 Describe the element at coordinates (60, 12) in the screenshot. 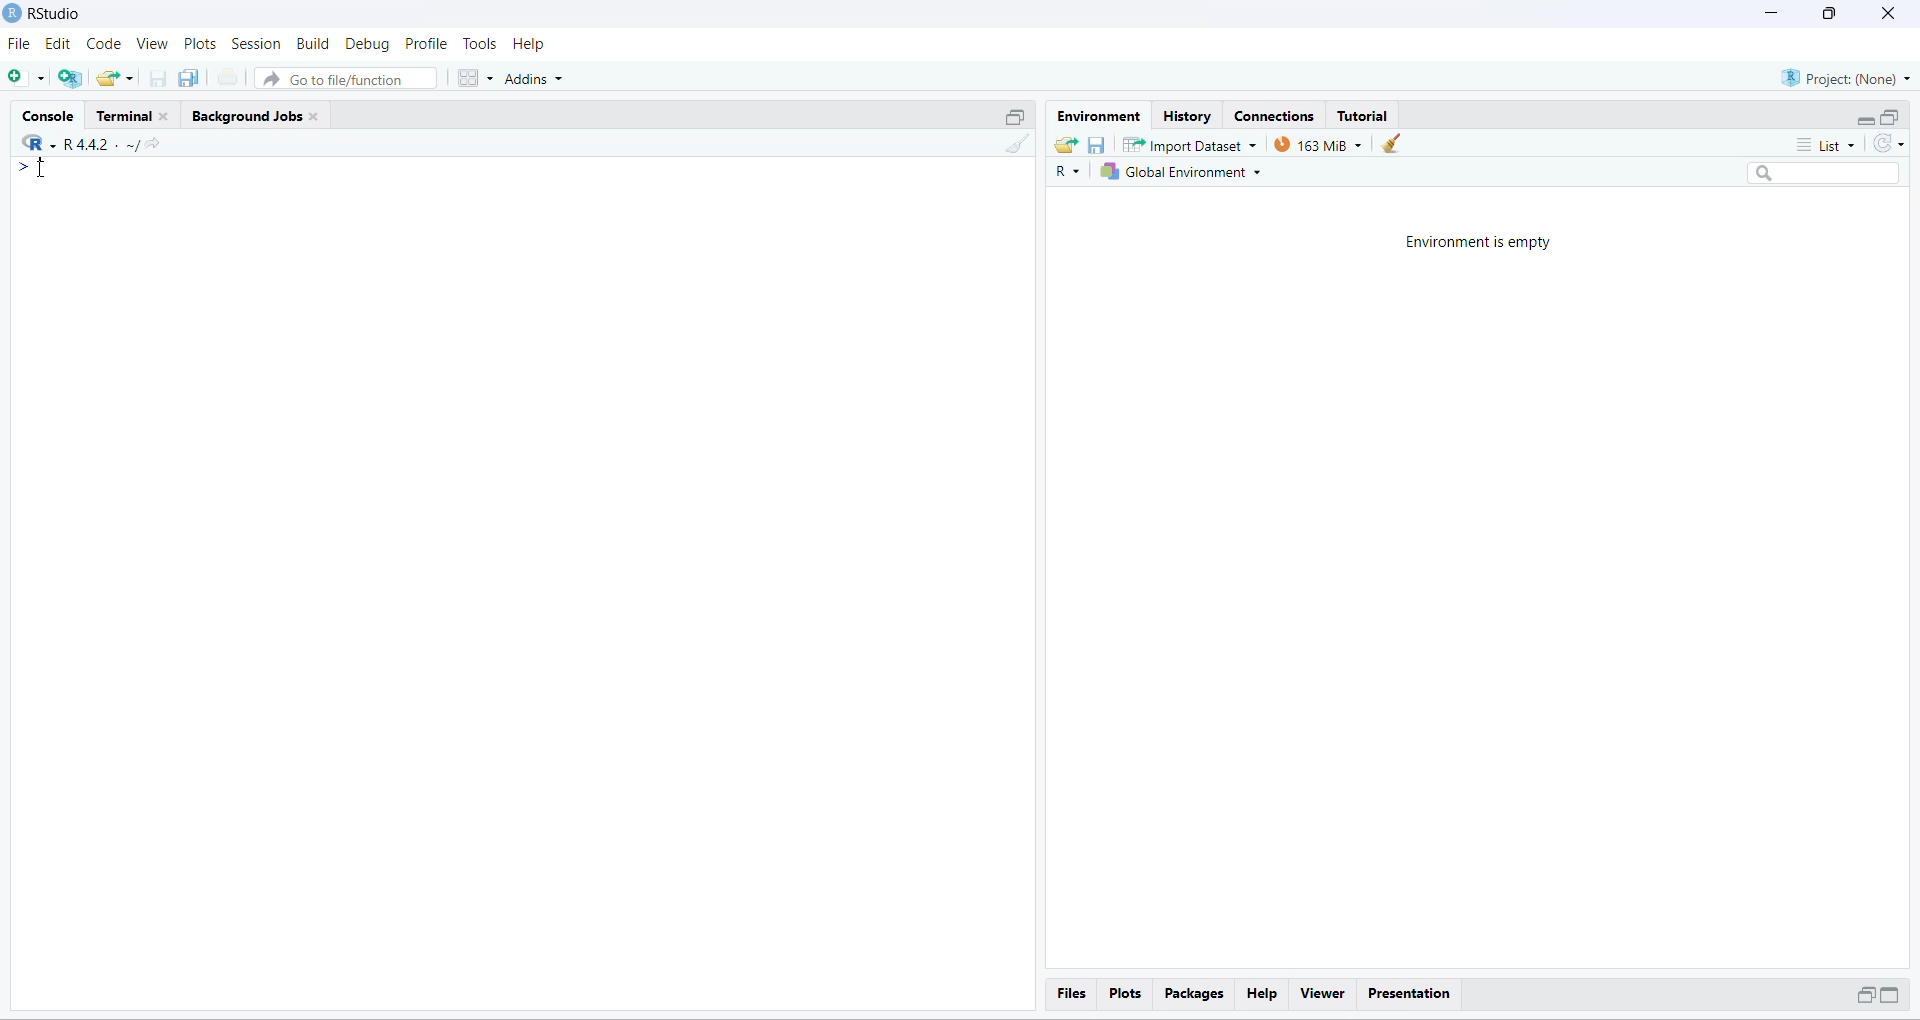

I see `RStudio` at that location.